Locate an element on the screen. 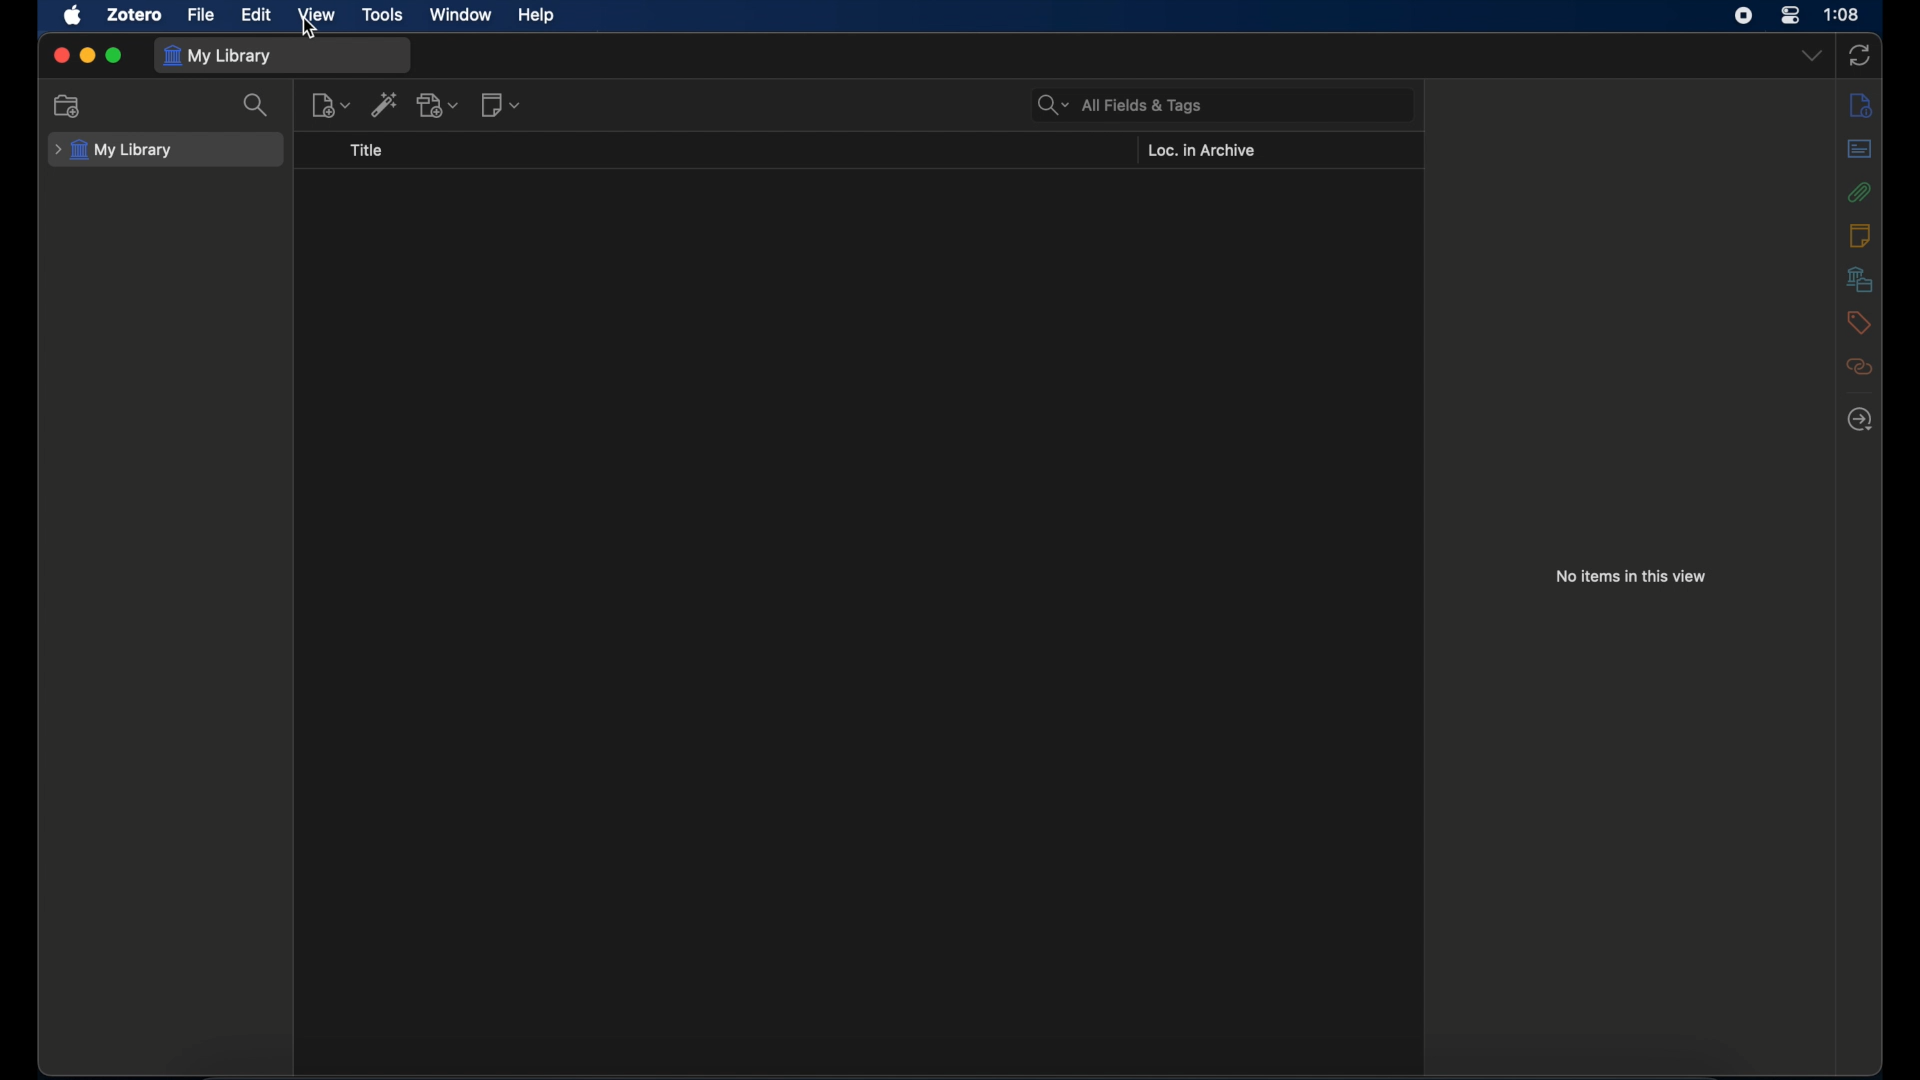  edit is located at coordinates (257, 15).